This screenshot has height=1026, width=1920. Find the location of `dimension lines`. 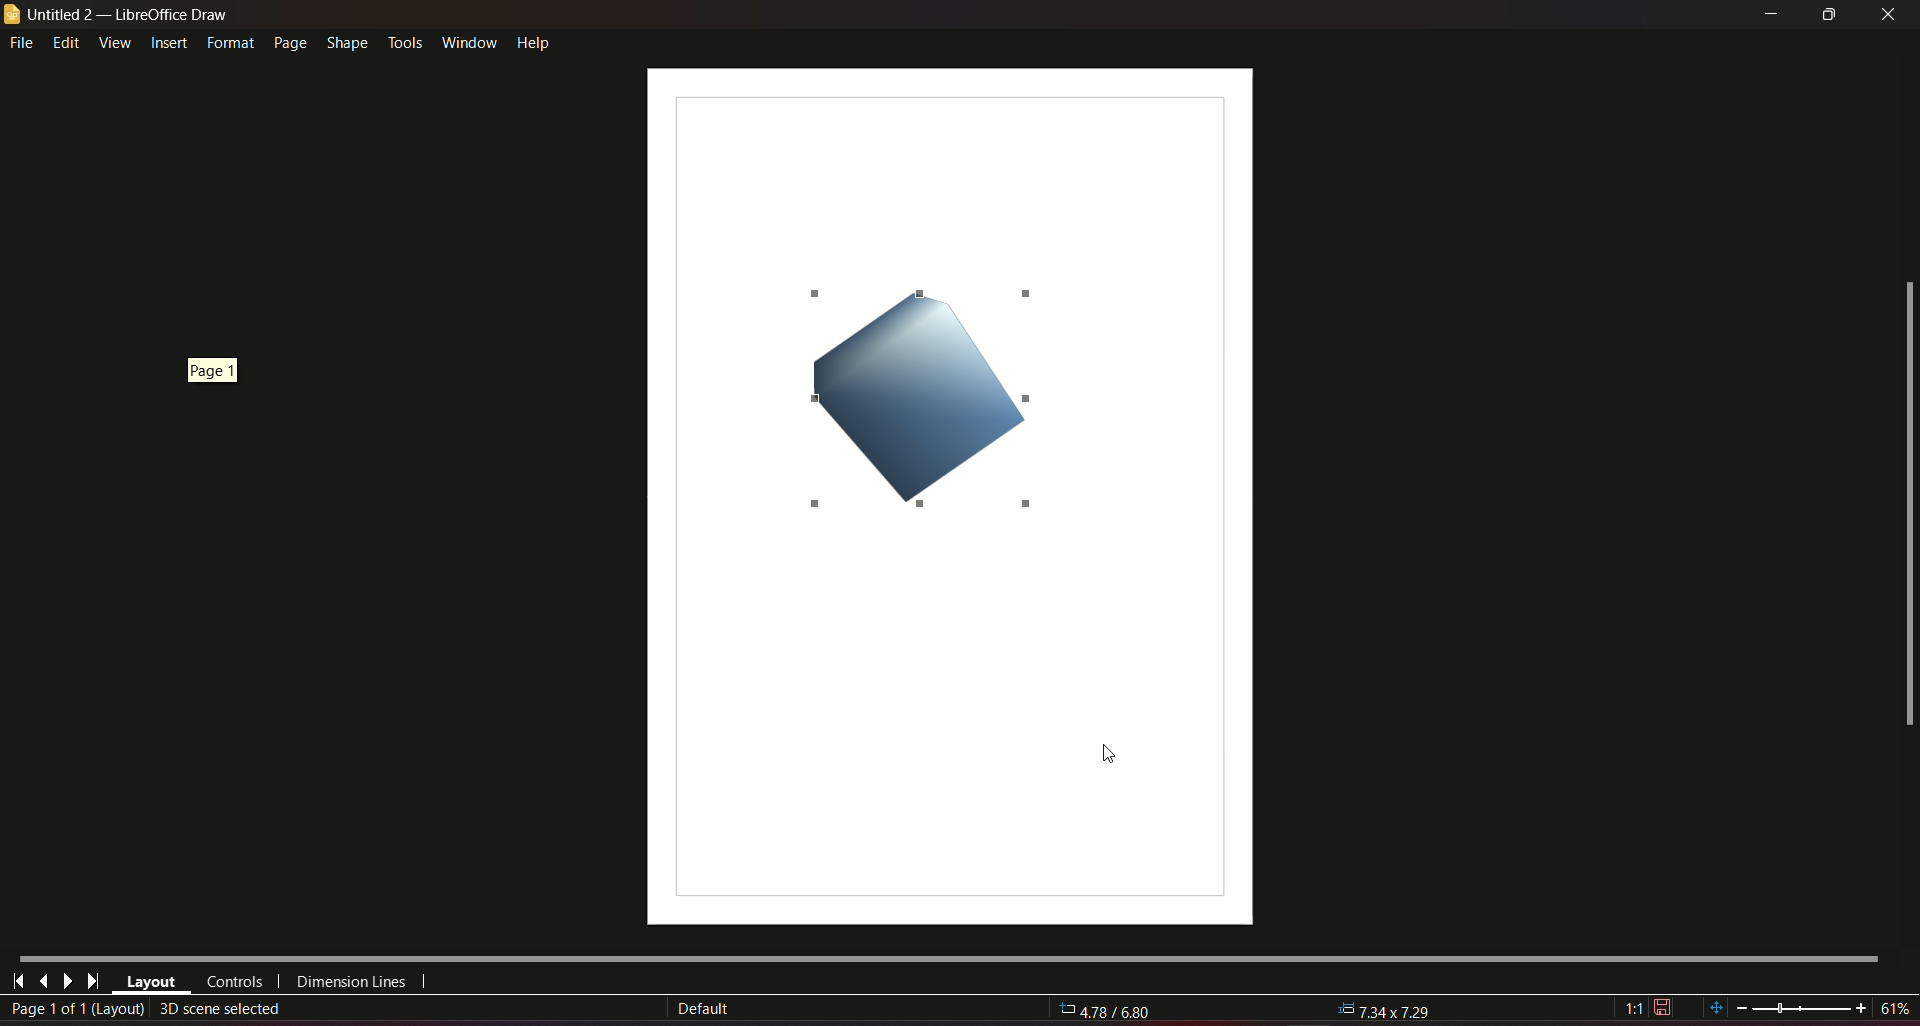

dimension lines is located at coordinates (352, 985).